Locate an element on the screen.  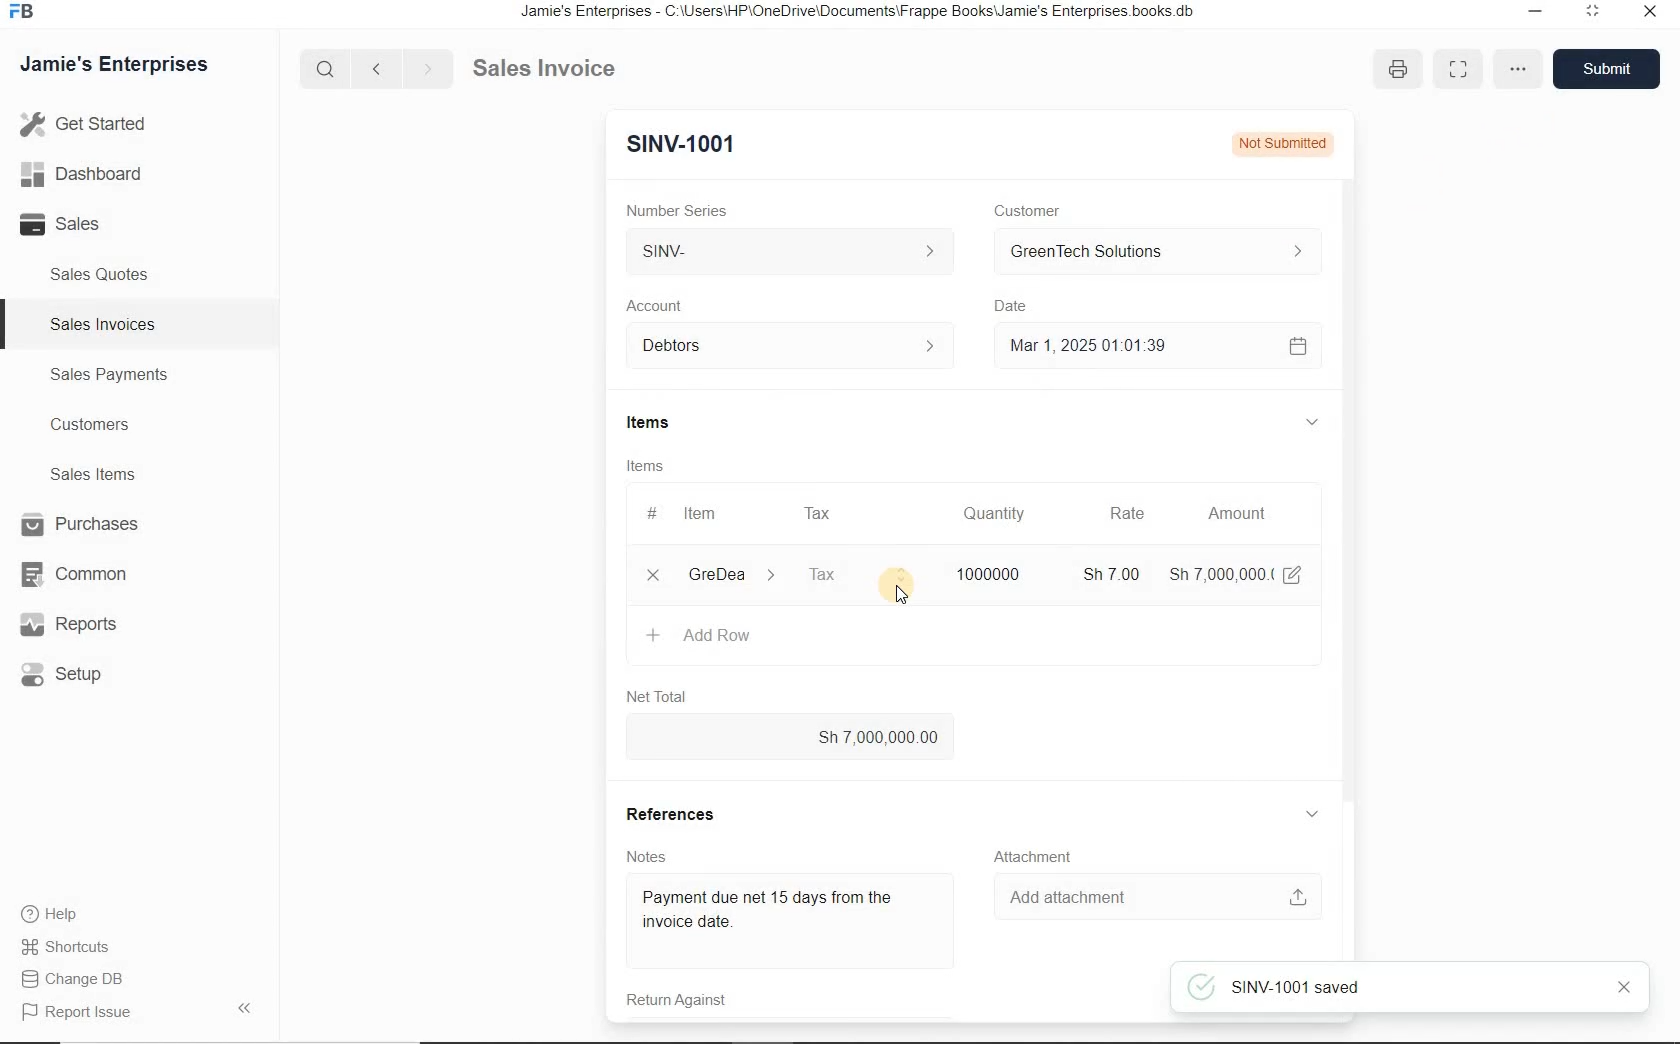
Items is located at coordinates (643, 424).